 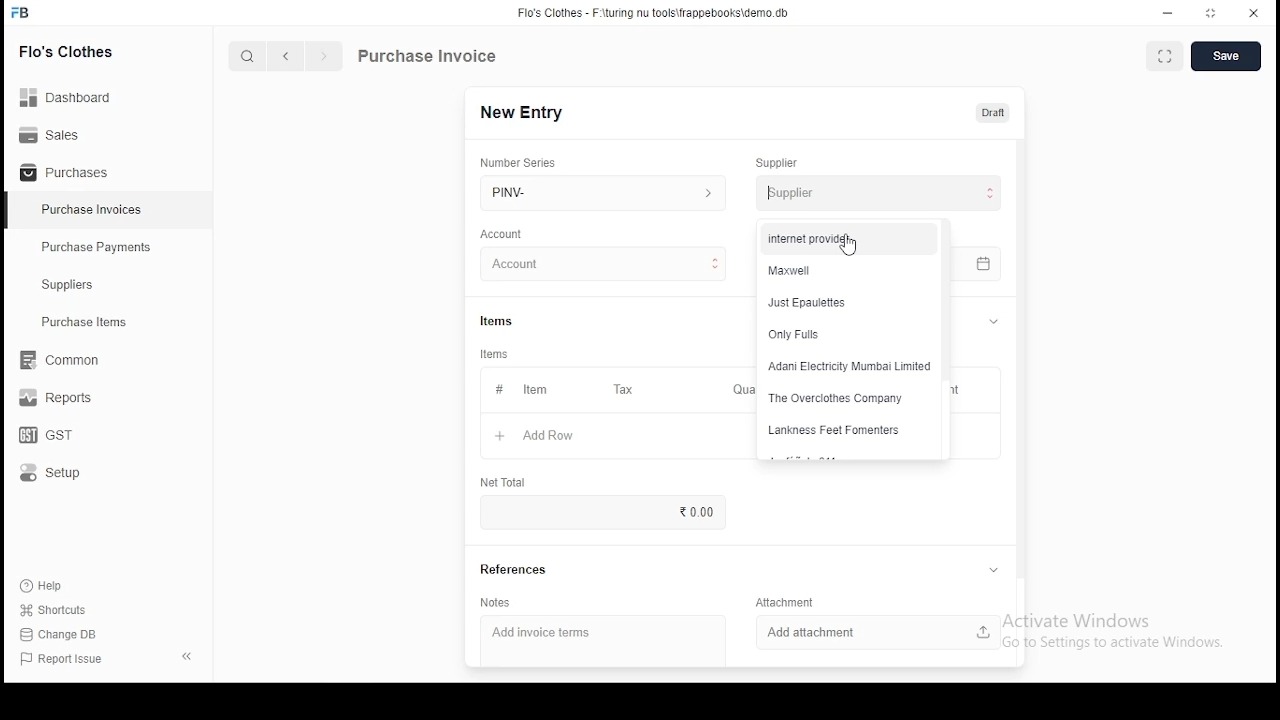 I want to click on close pane, so click(x=185, y=655).